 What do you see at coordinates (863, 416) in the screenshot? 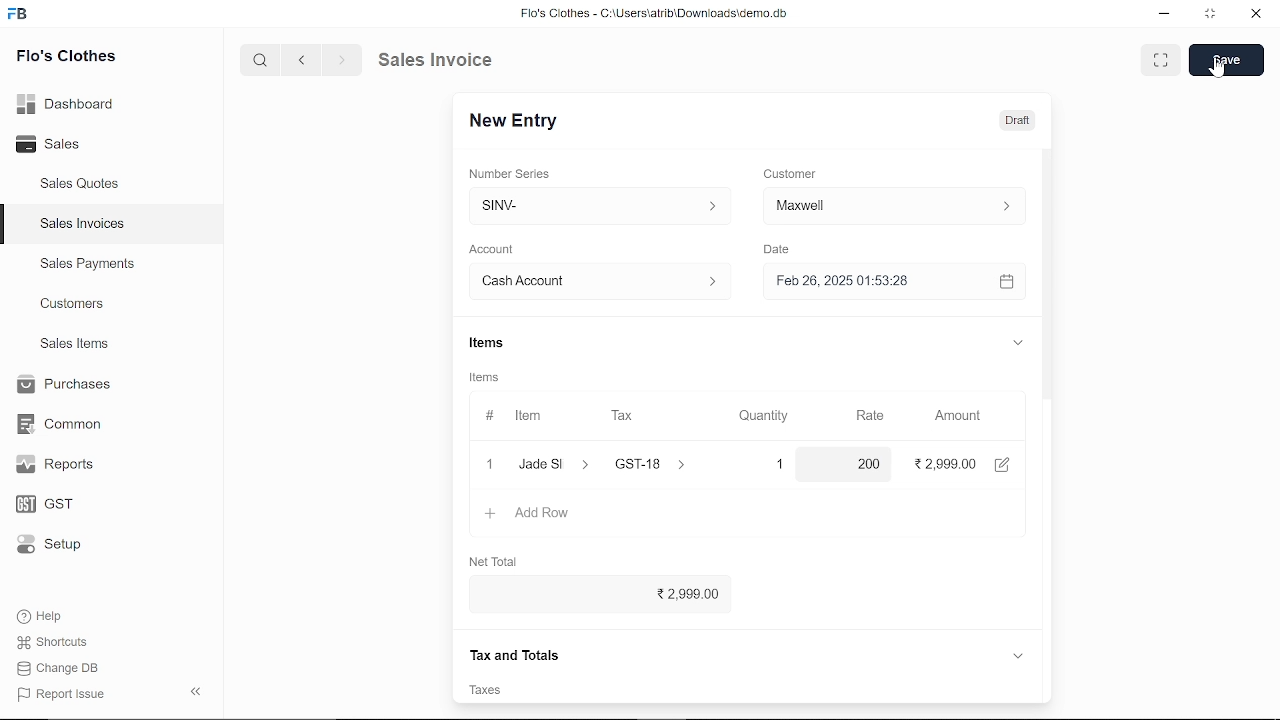
I see `Rate` at bounding box center [863, 416].